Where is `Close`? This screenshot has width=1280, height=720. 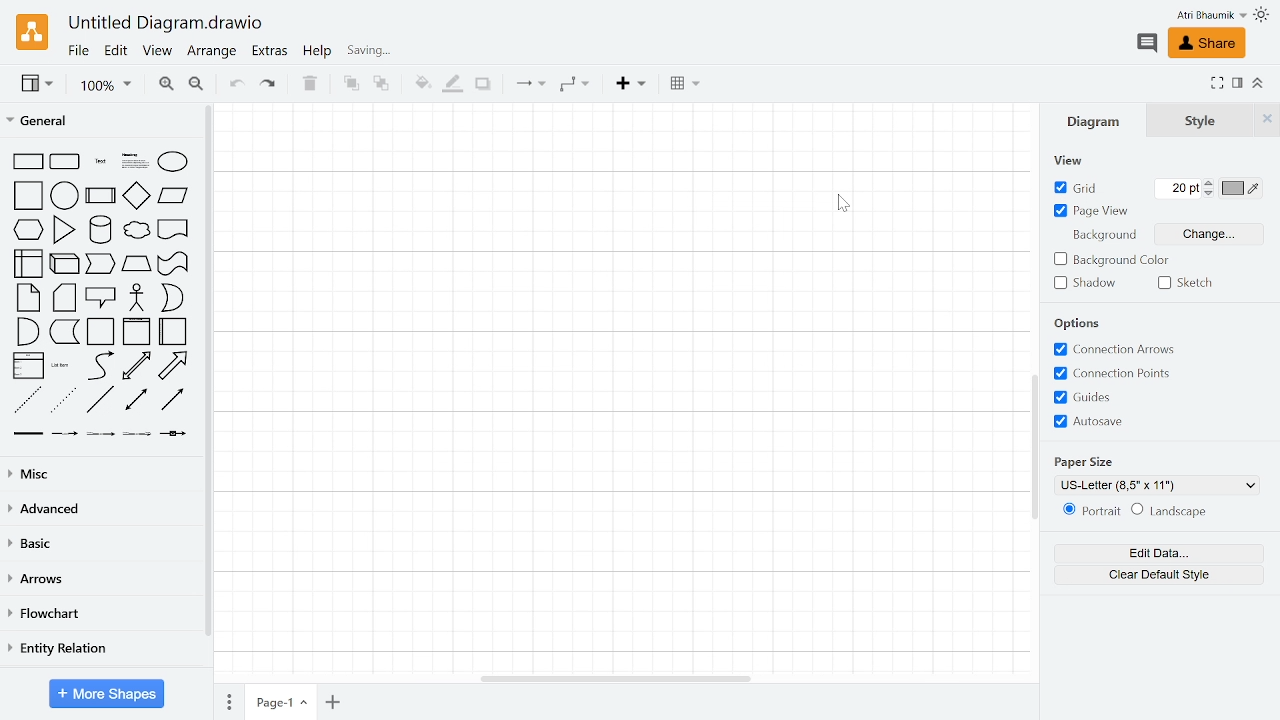
Close is located at coordinates (1266, 121).